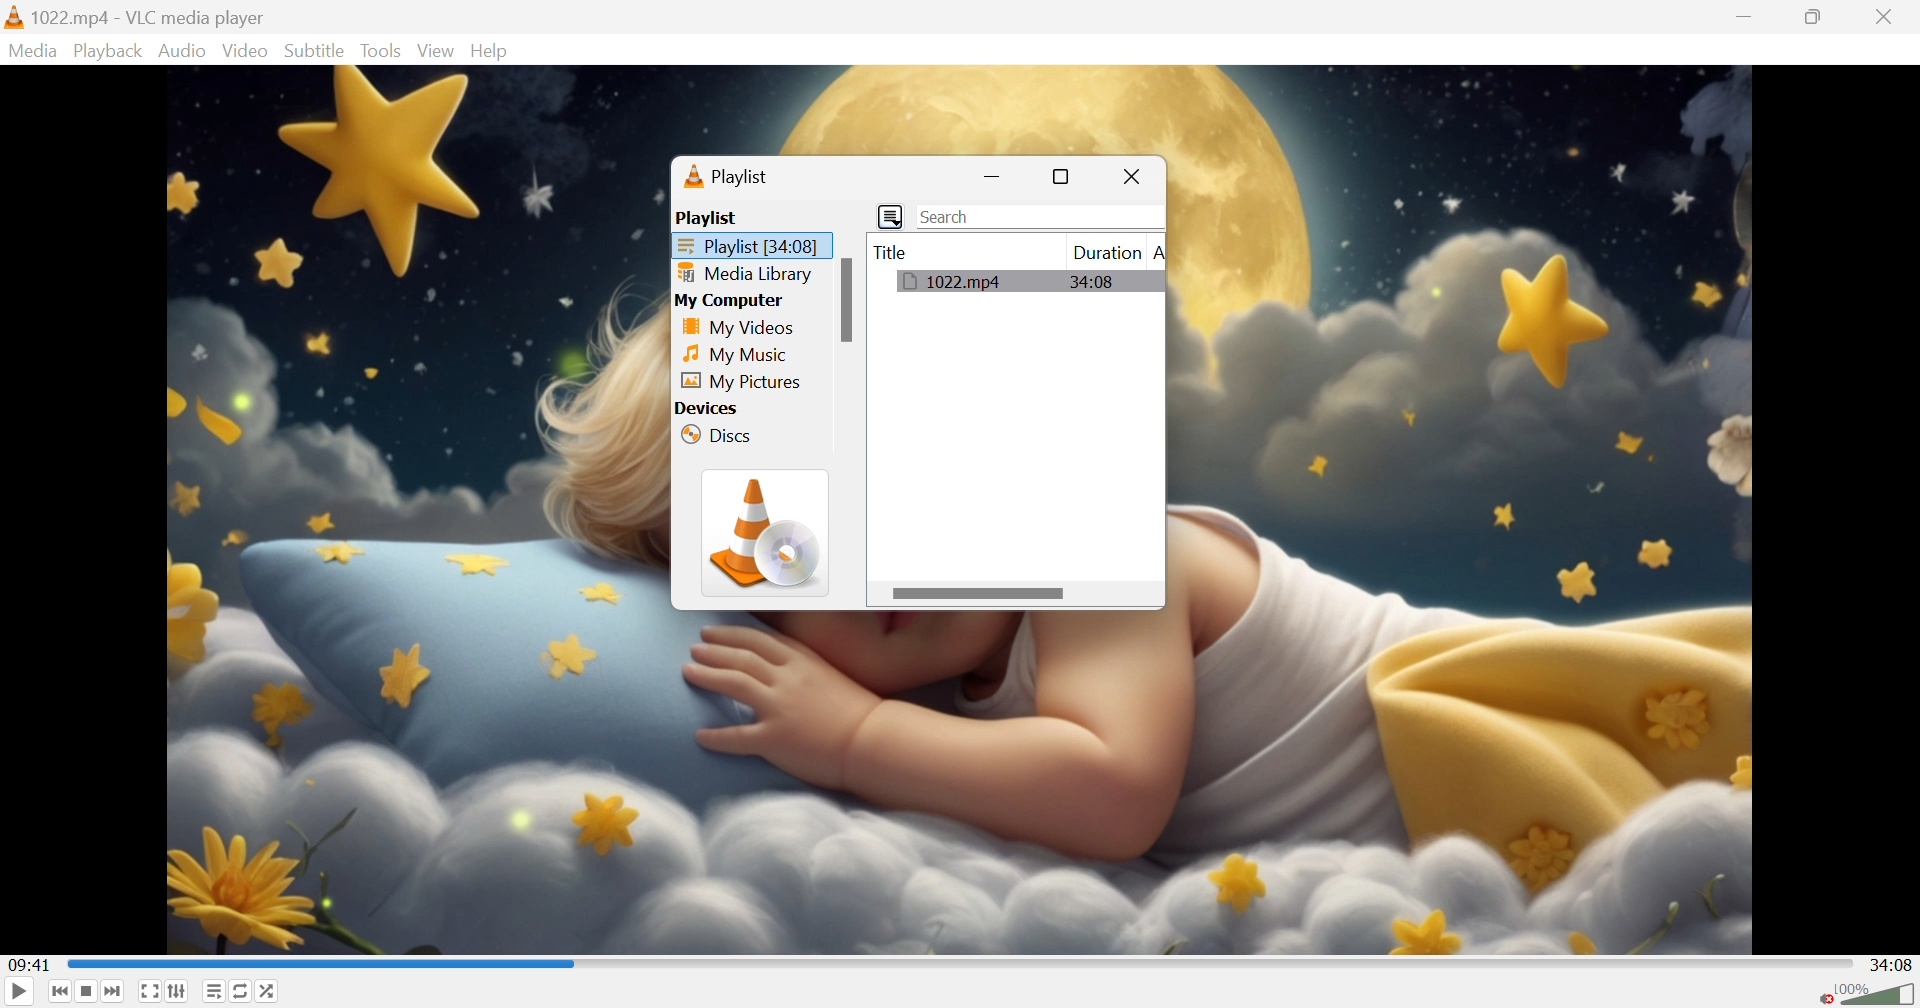  What do you see at coordinates (1824, 994) in the screenshot?
I see `Unmute` at bounding box center [1824, 994].